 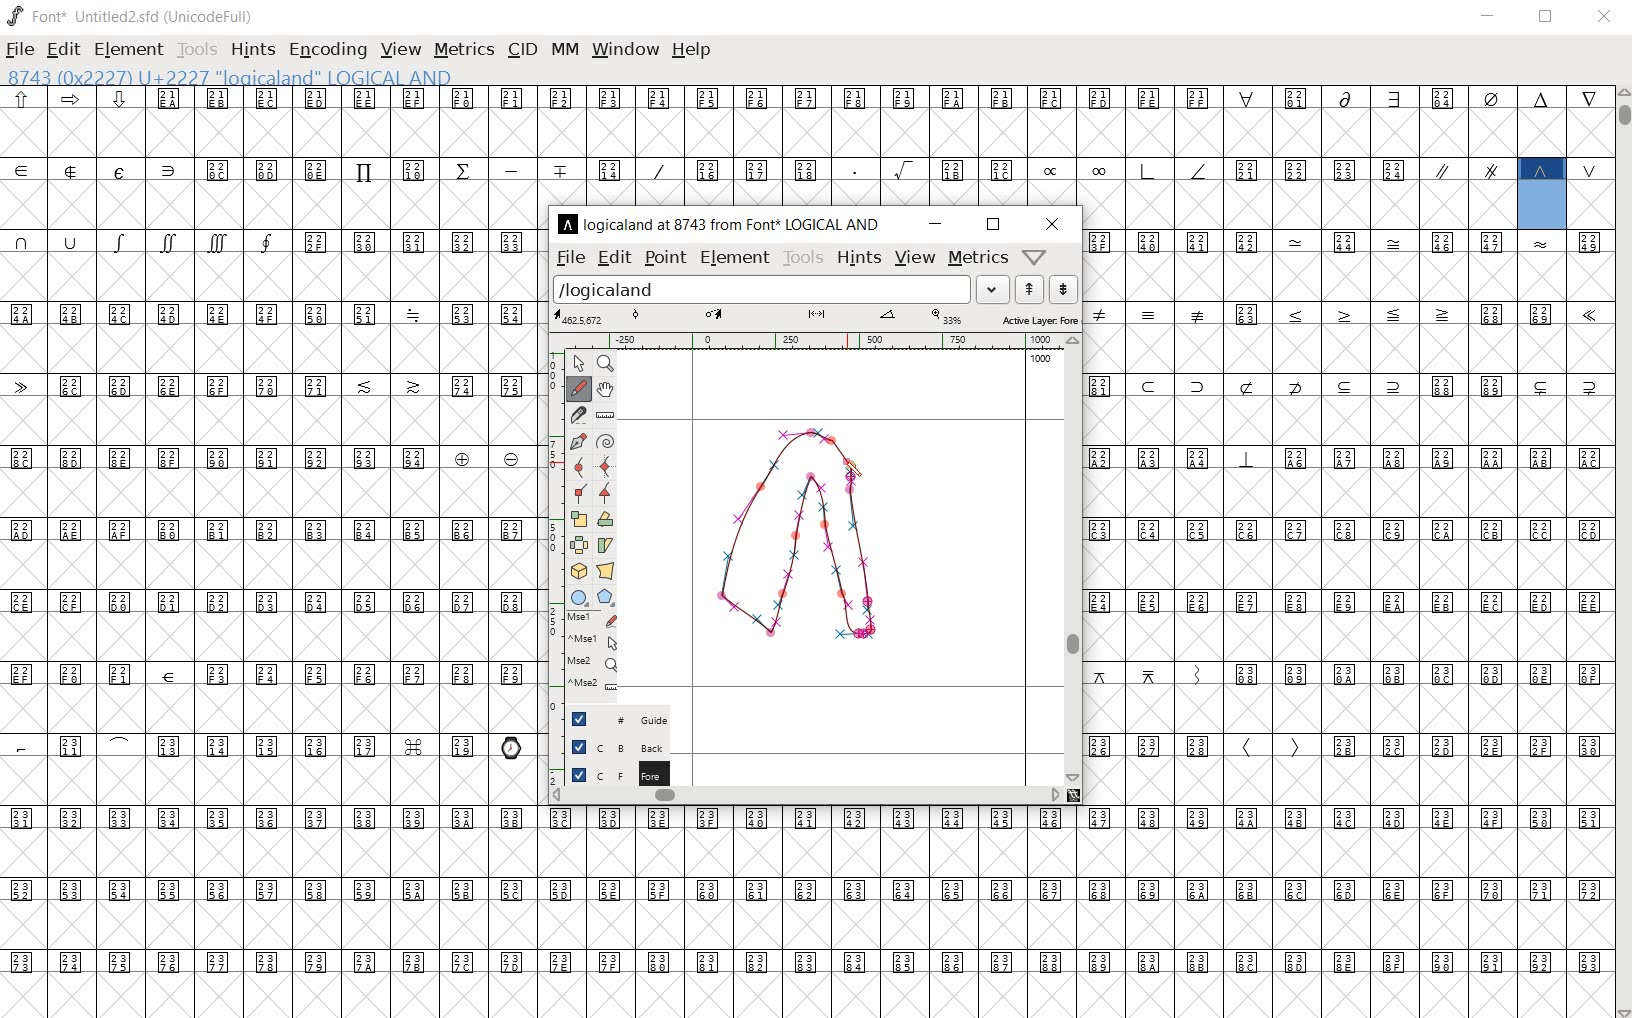 What do you see at coordinates (802, 257) in the screenshot?
I see `tools` at bounding box center [802, 257].